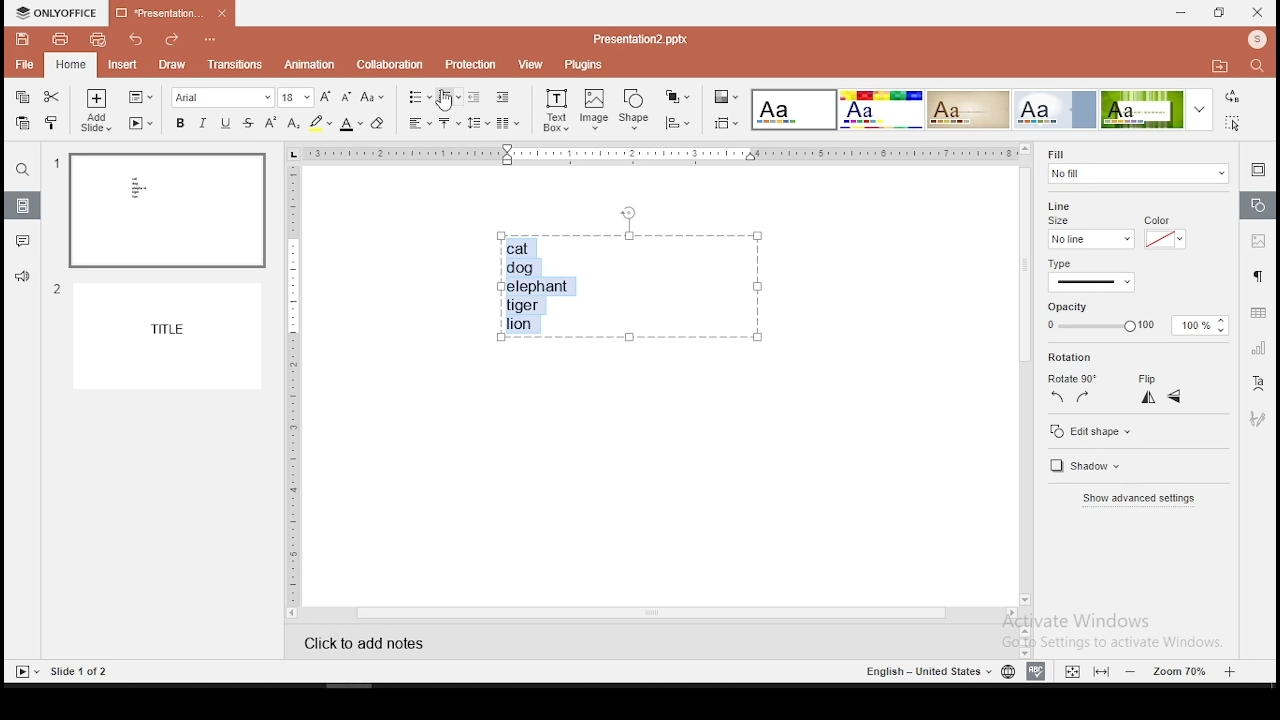  What do you see at coordinates (76, 673) in the screenshot?
I see `slide 1 of 2` at bounding box center [76, 673].